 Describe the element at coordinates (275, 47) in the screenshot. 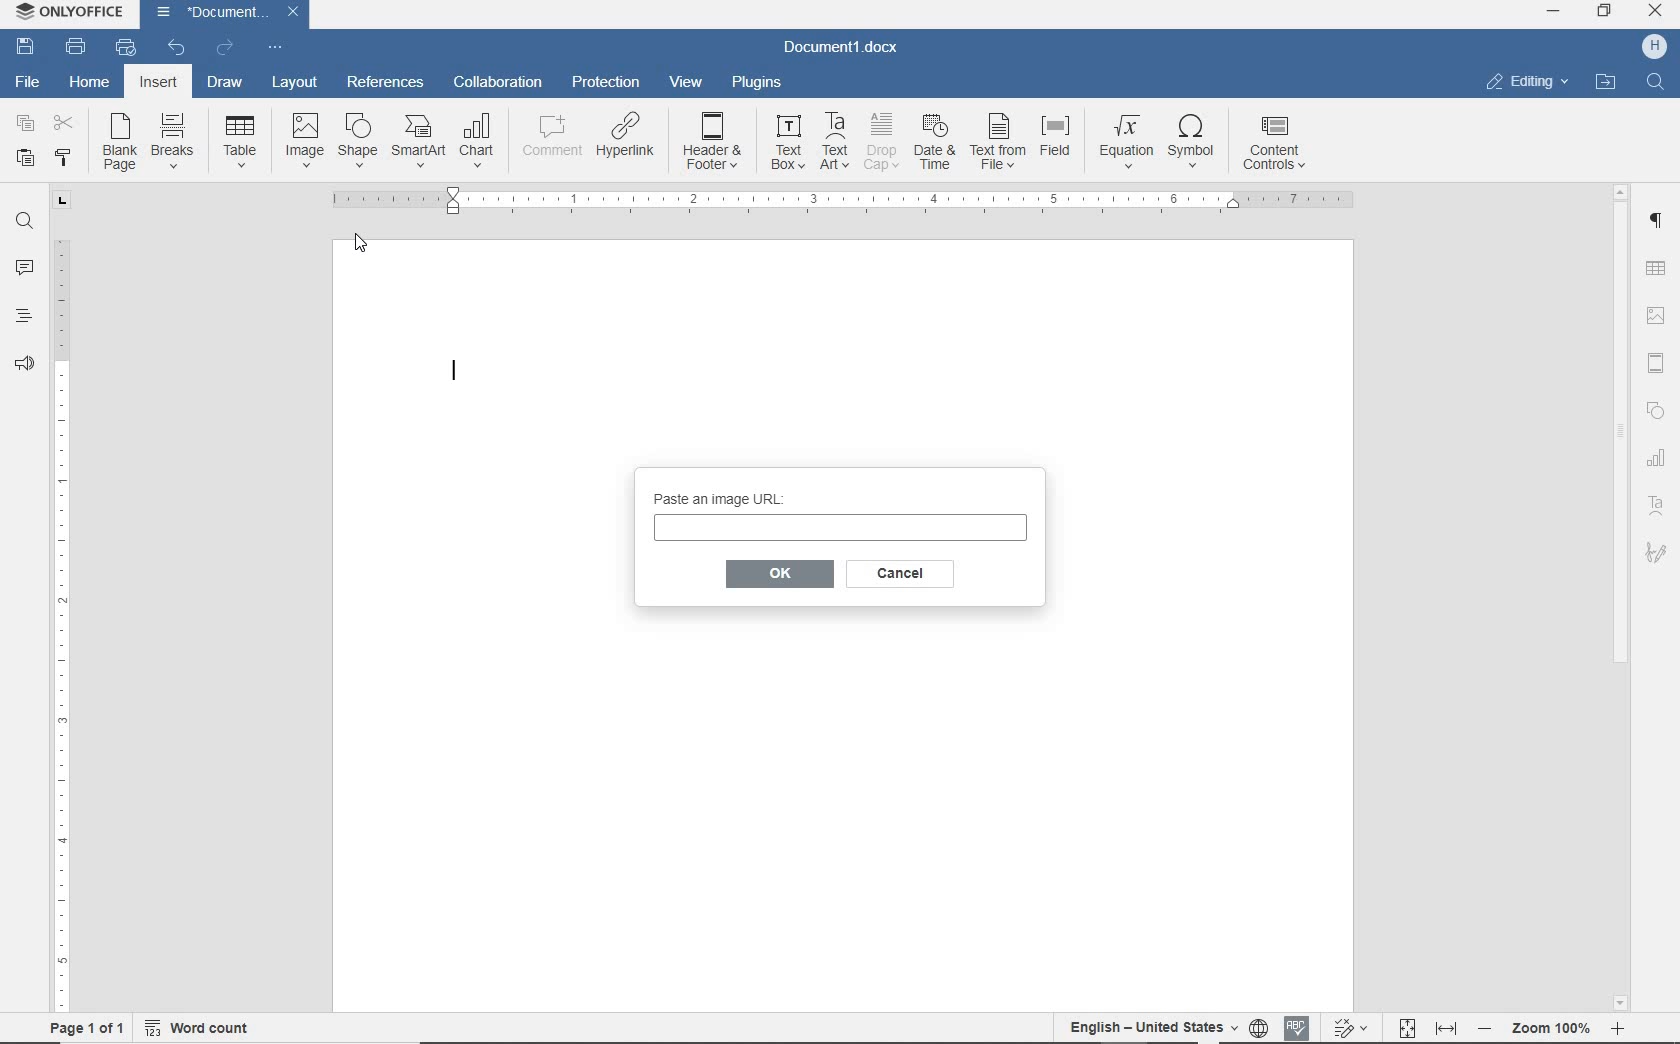

I see `customize quick access toolbar` at that location.